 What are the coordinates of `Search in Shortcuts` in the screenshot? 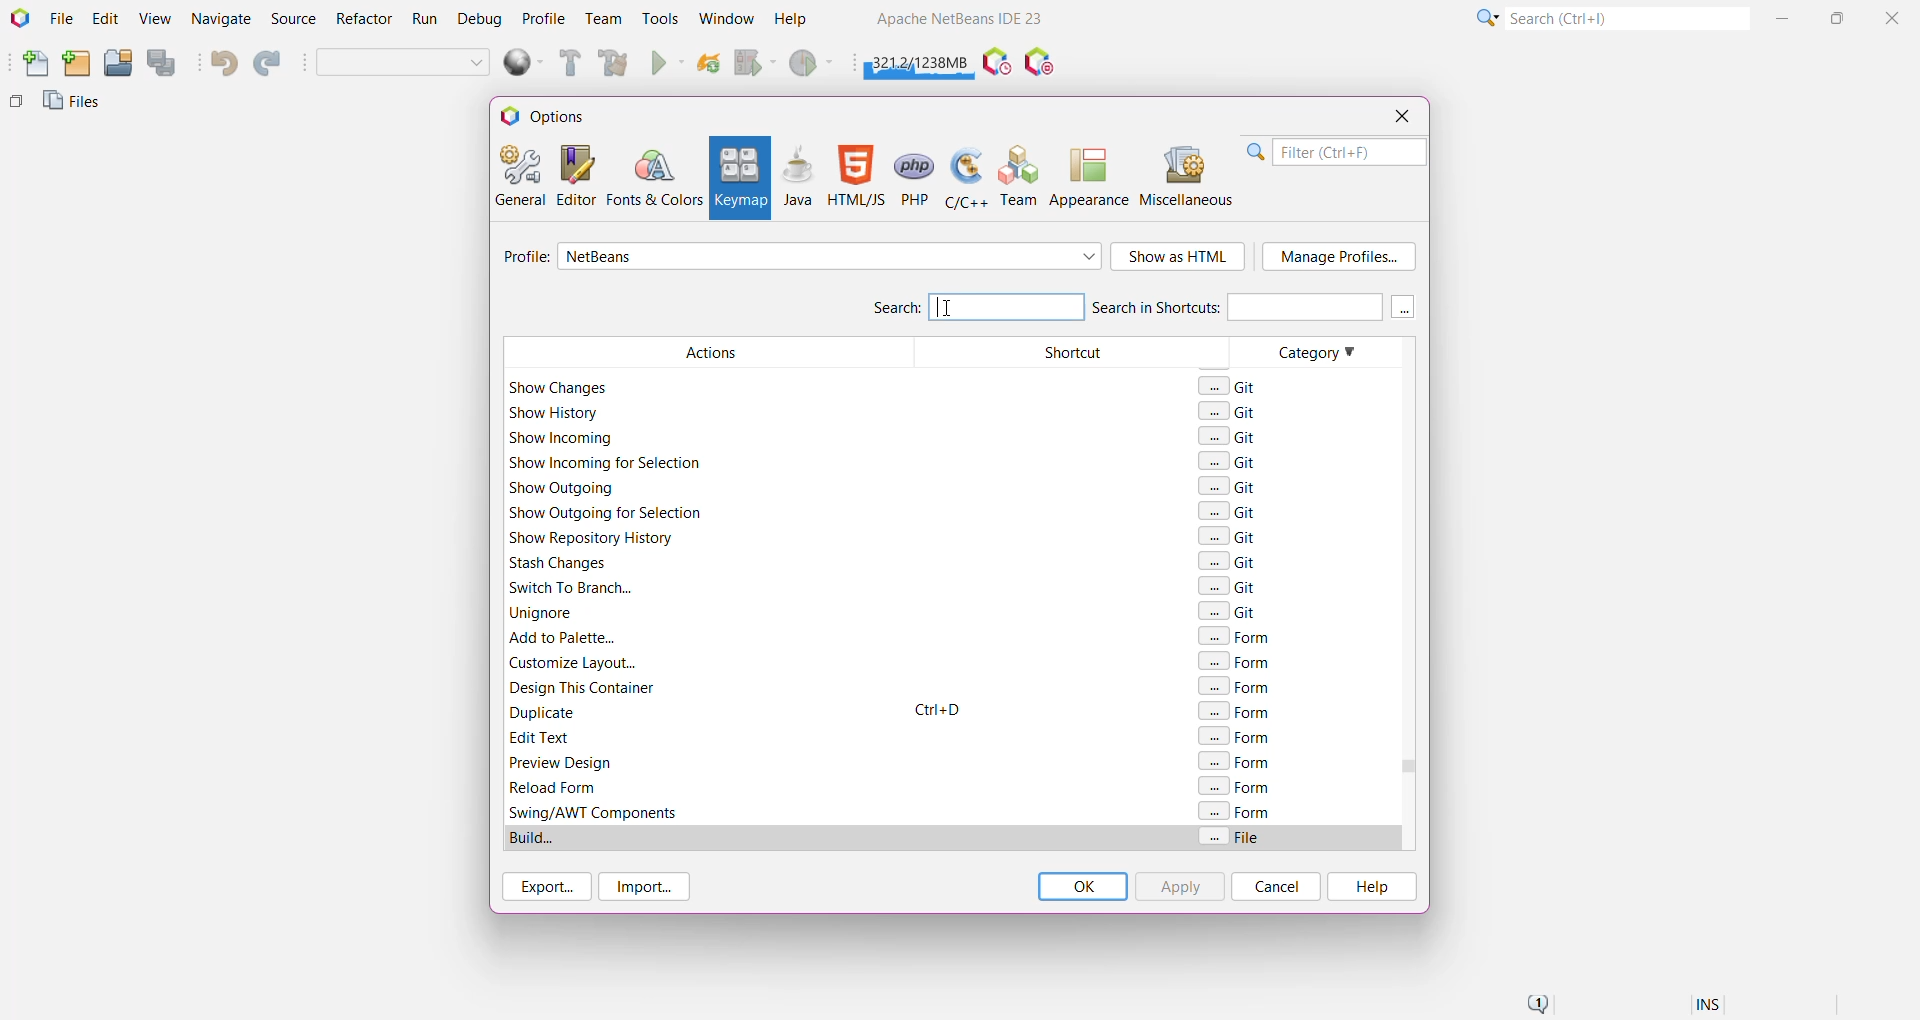 It's located at (1236, 306).